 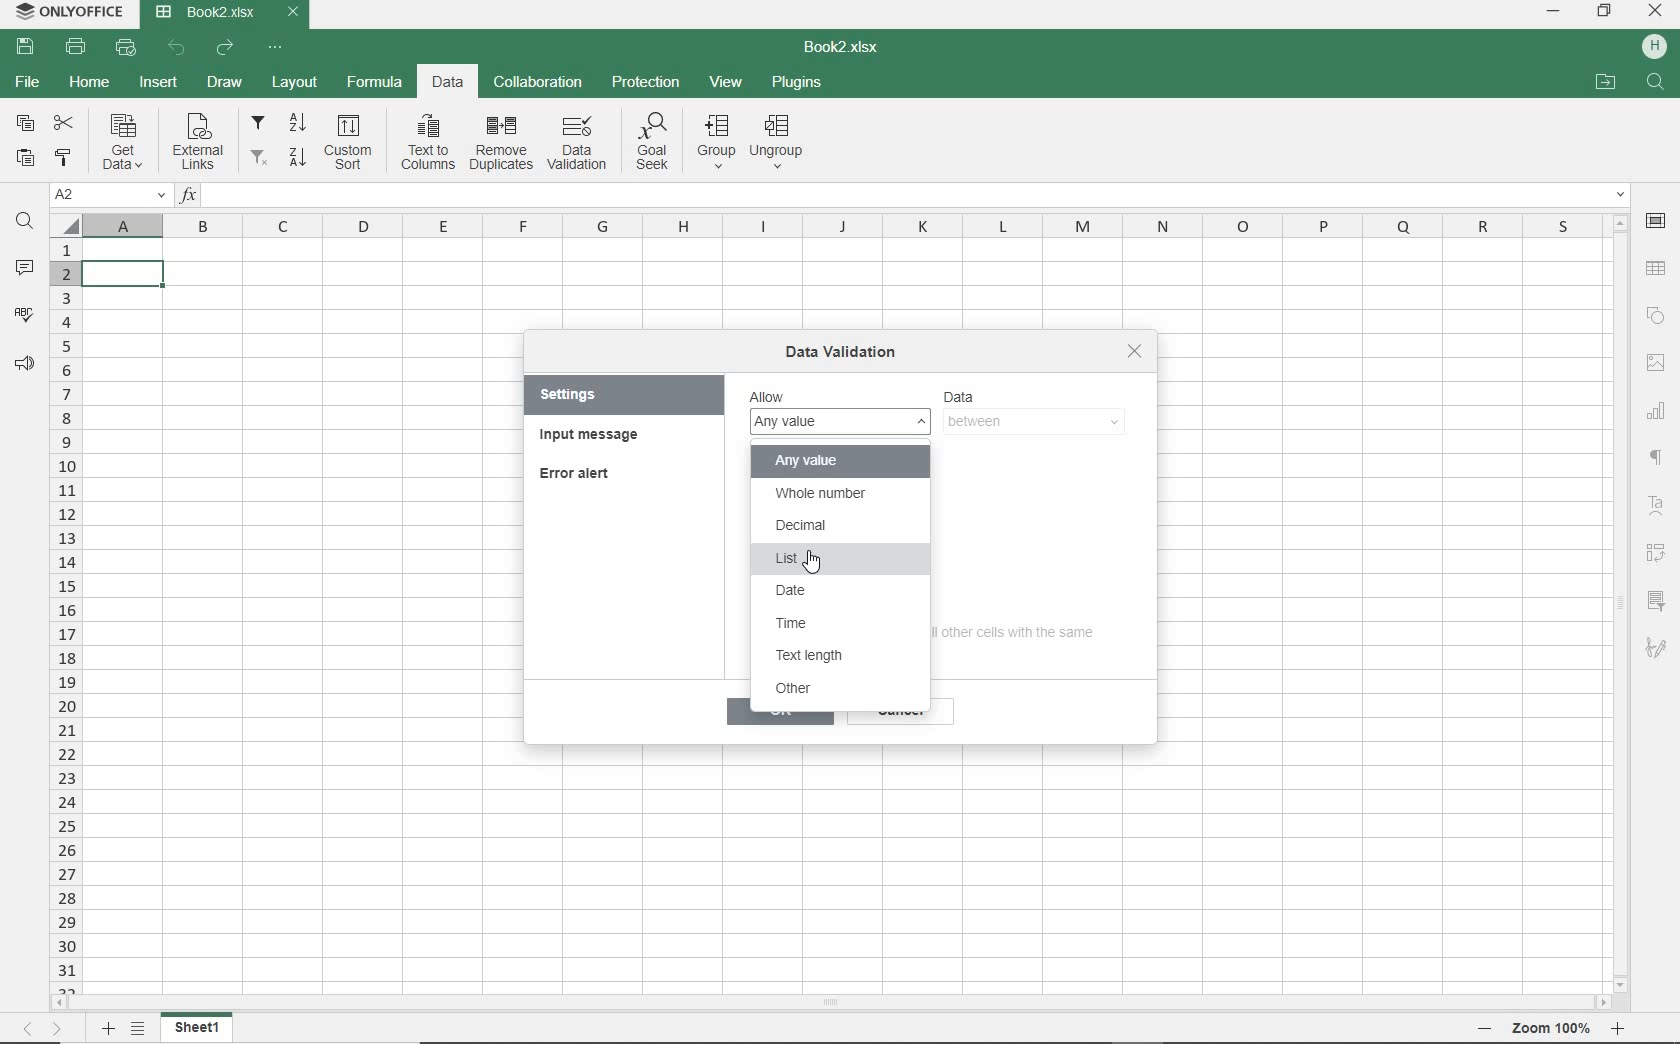 What do you see at coordinates (29, 158) in the screenshot?
I see `PASTE` at bounding box center [29, 158].